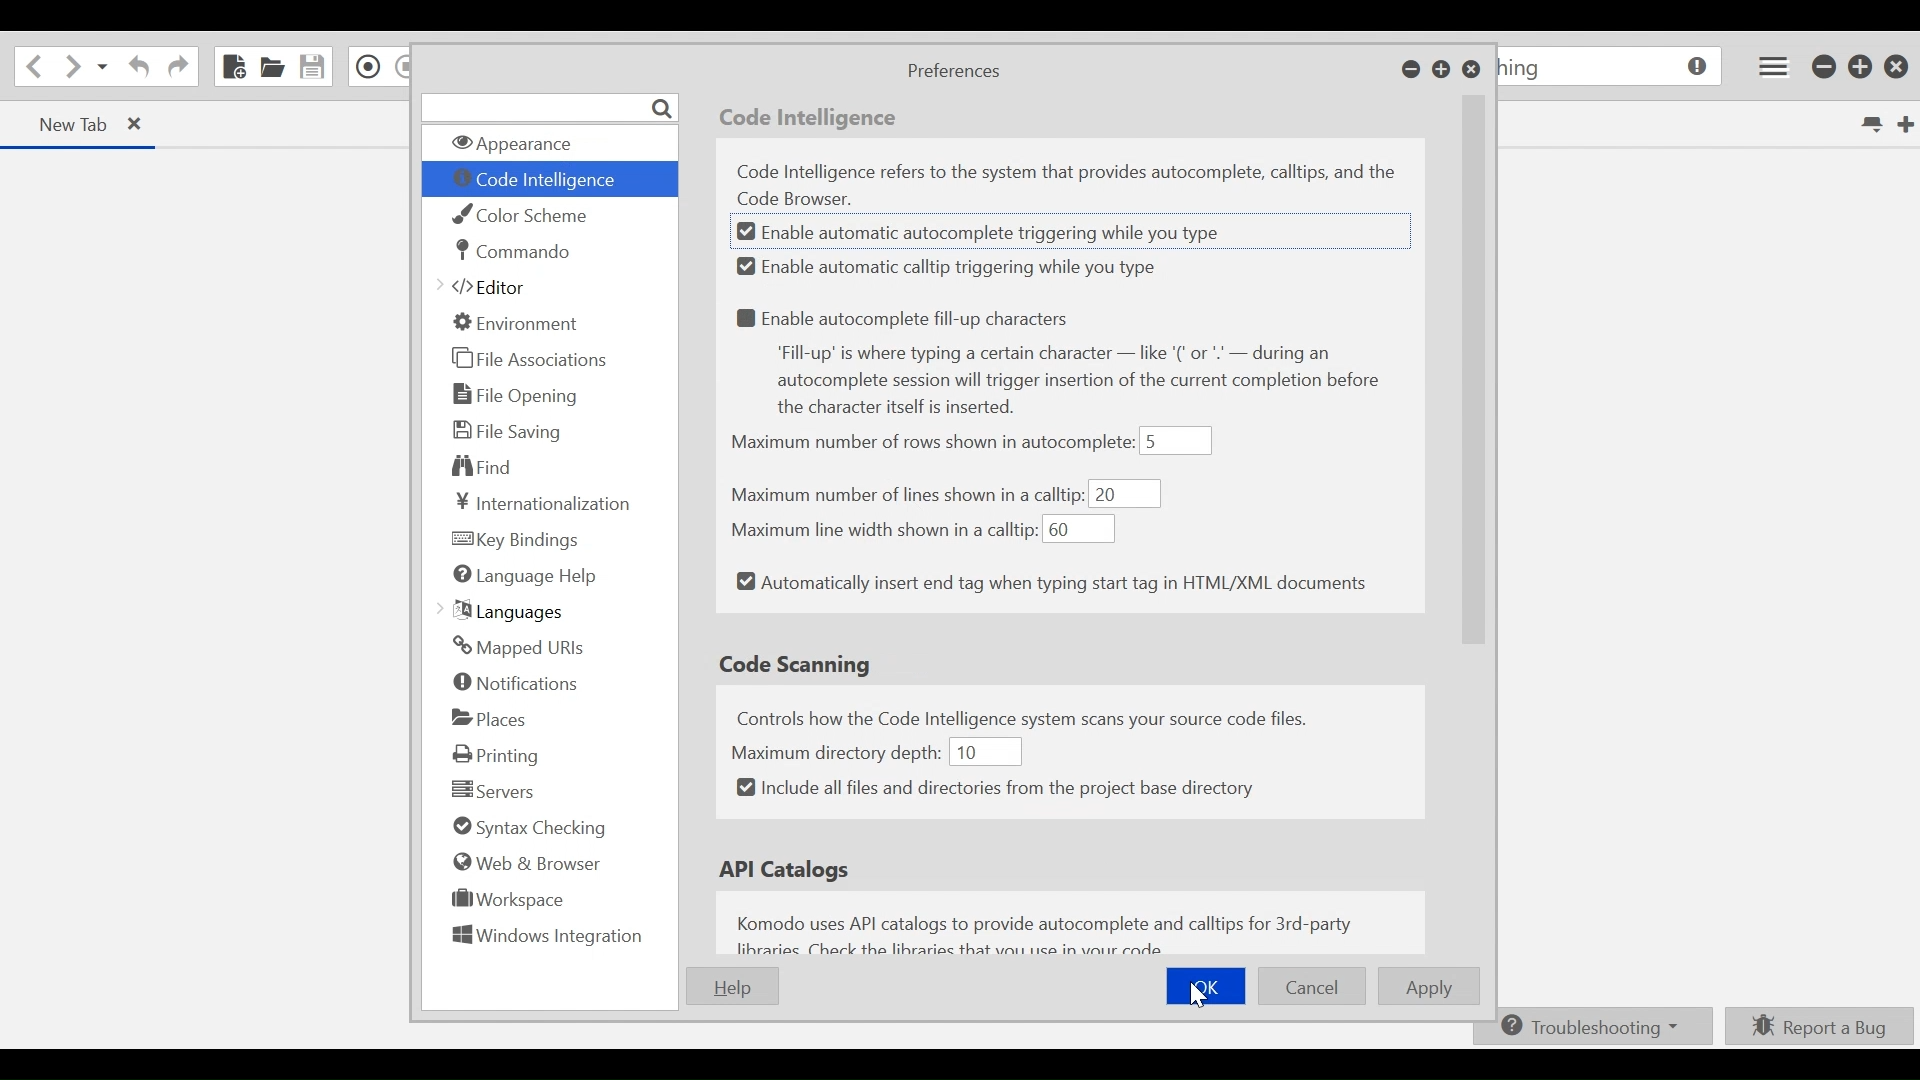 Image resolution: width=1920 pixels, height=1080 pixels. I want to click on New File , so click(232, 66).